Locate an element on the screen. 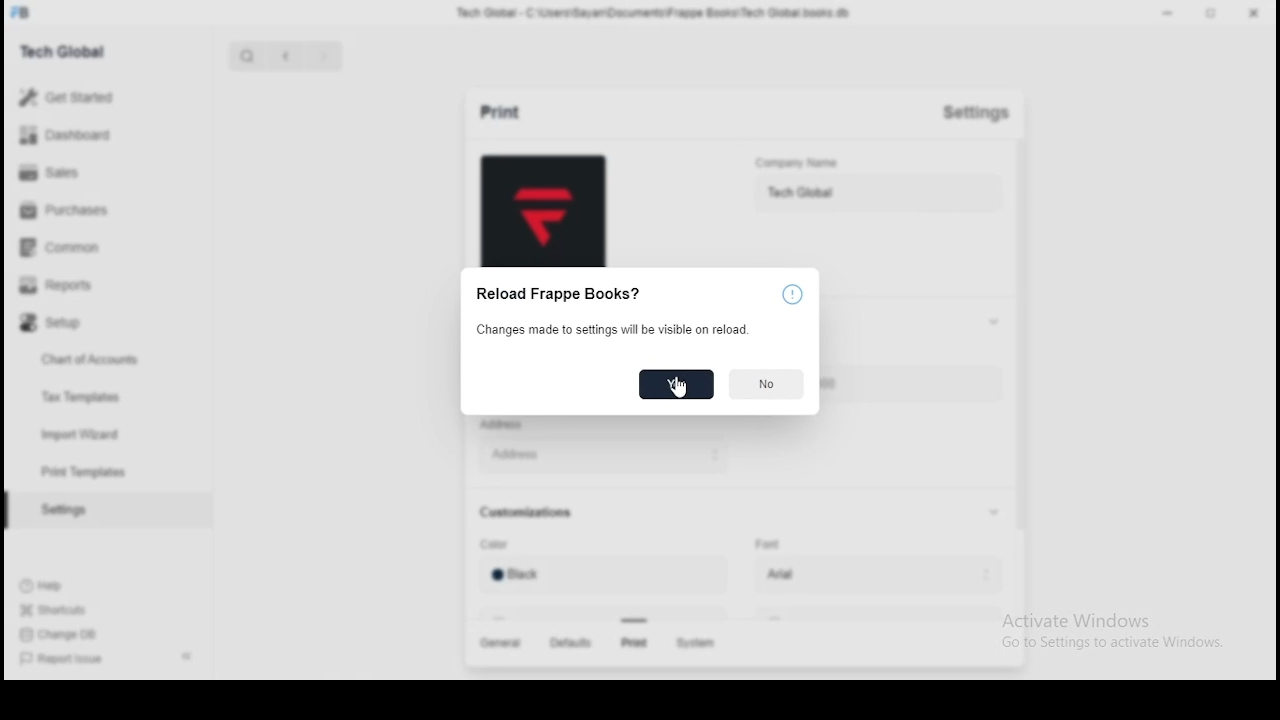  Tech Global - C:\Users\Sayan\Documents\Frappe Books\Tech Global. books. db is located at coordinates (653, 16).